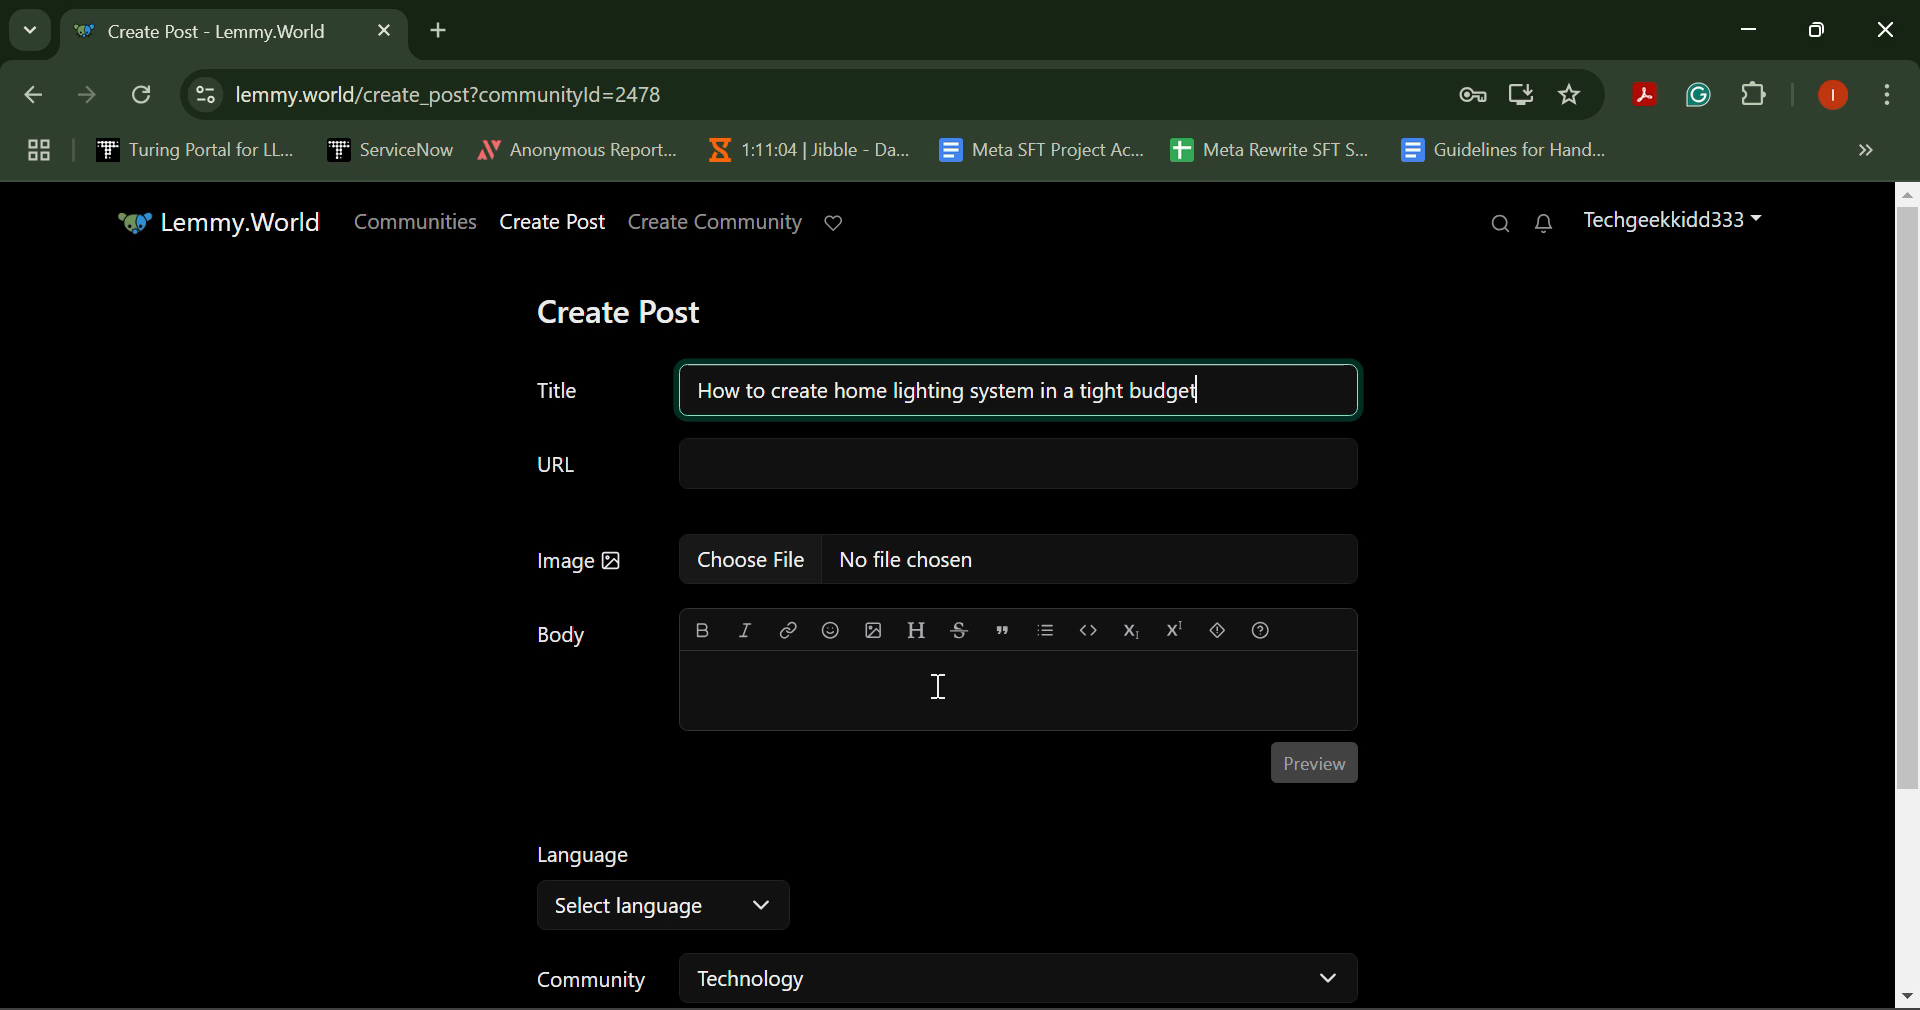 This screenshot has height=1010, width=1920. What do you see at coordinates (941, 558) in the screenshot?
I see `Image Upload Box` at bounding box center [941, 558].